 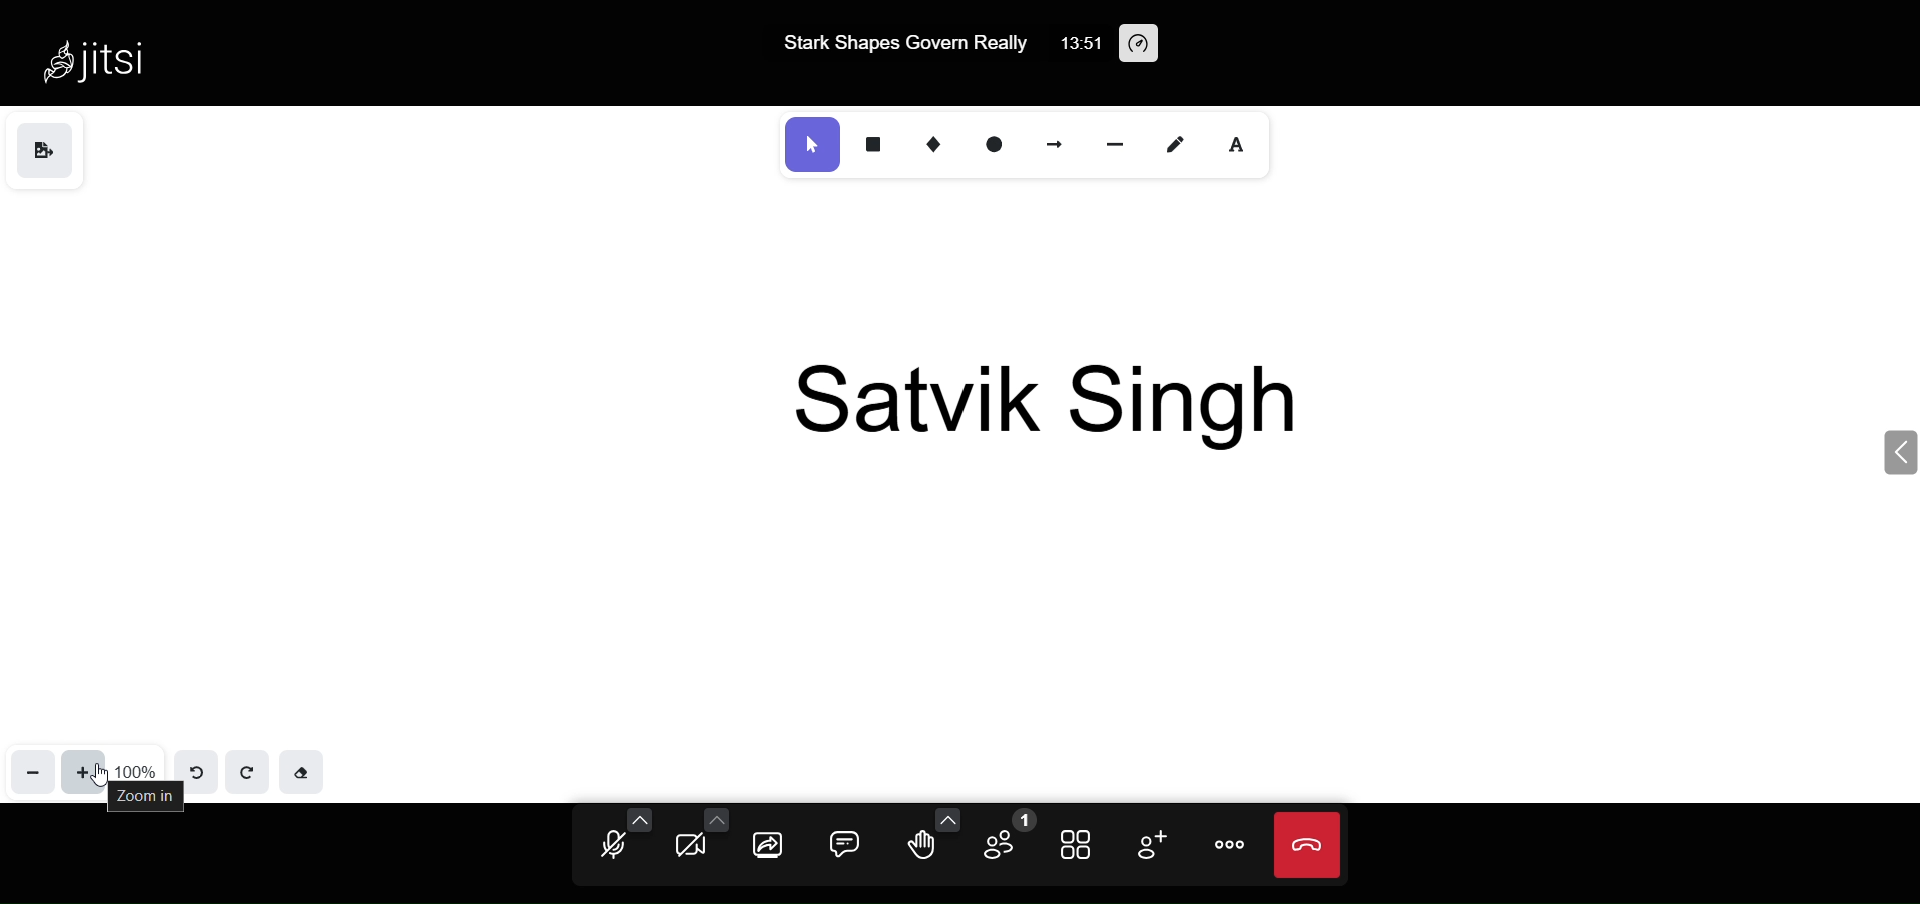 What do you see at coordinates (1058, 141) in the screenshot?
I see `arrow` at bounding box center [1058, 141].